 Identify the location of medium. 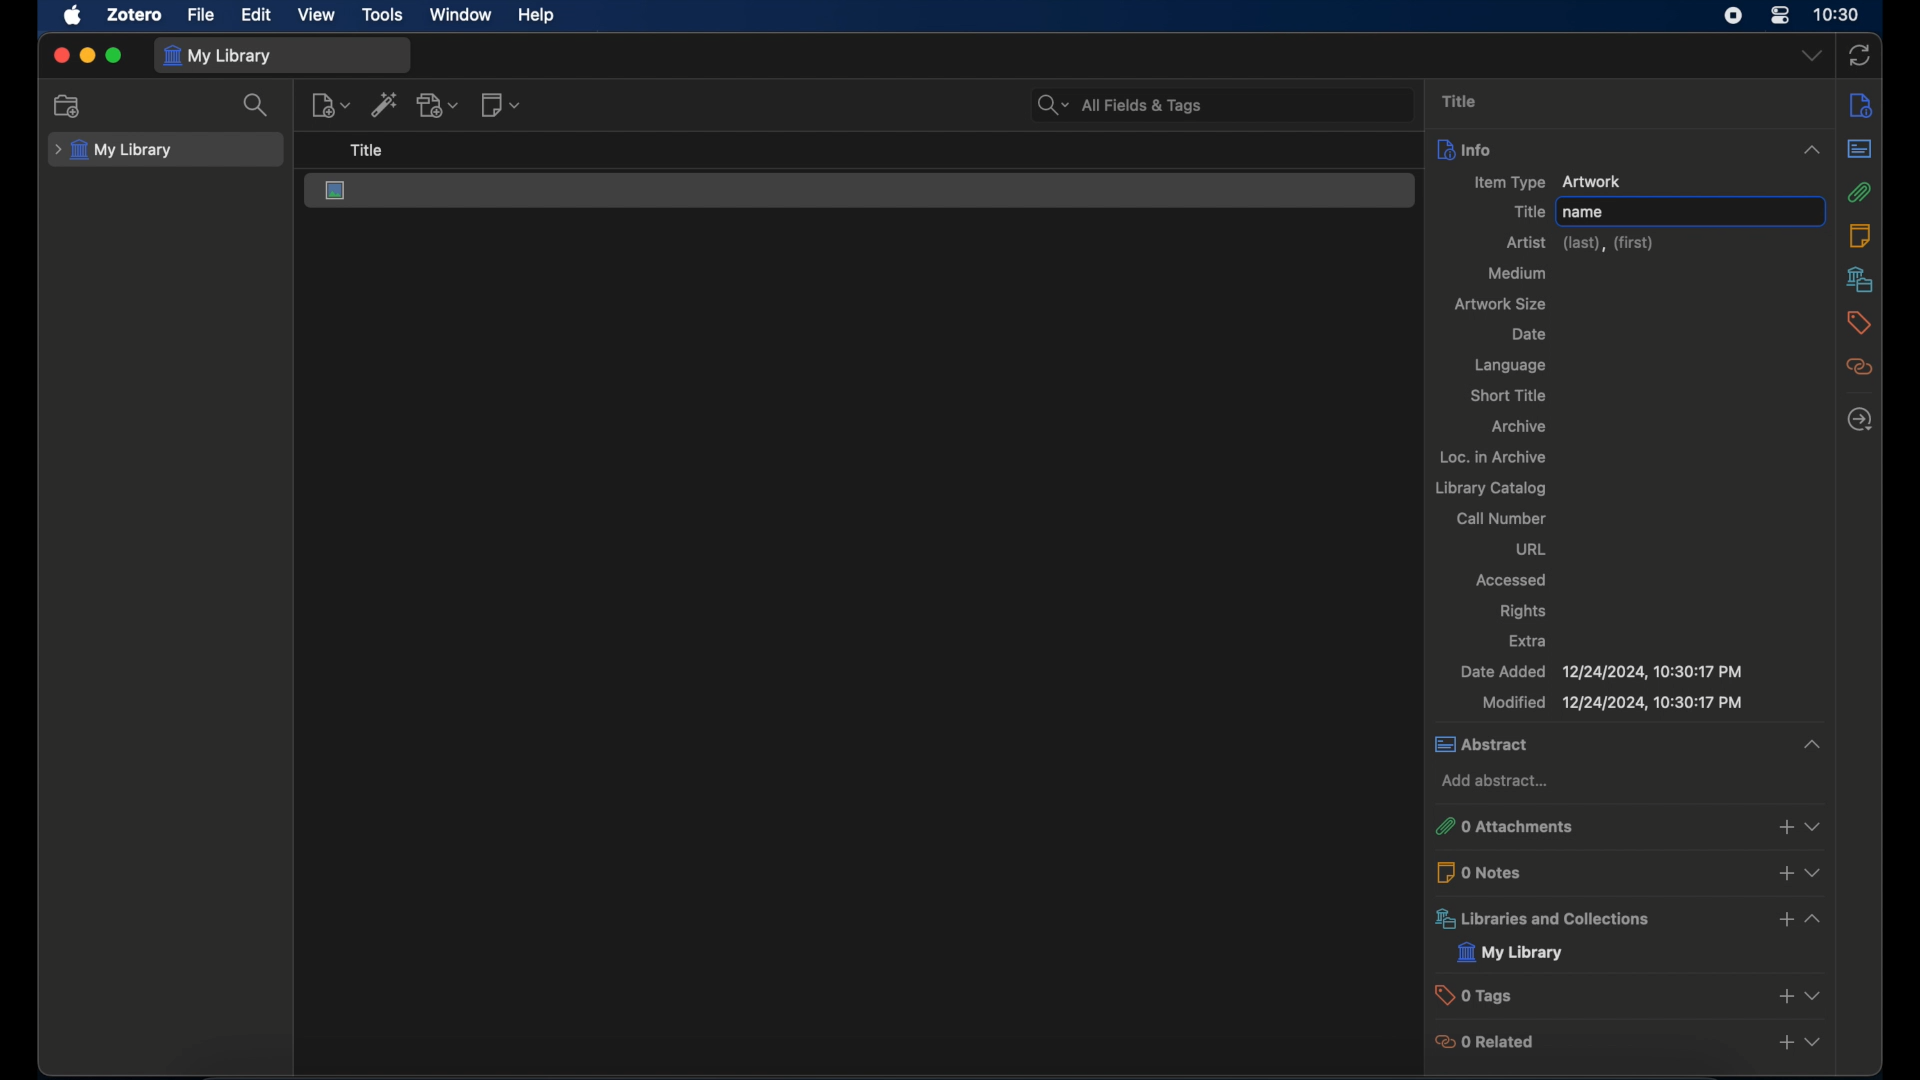
(1518, 272).